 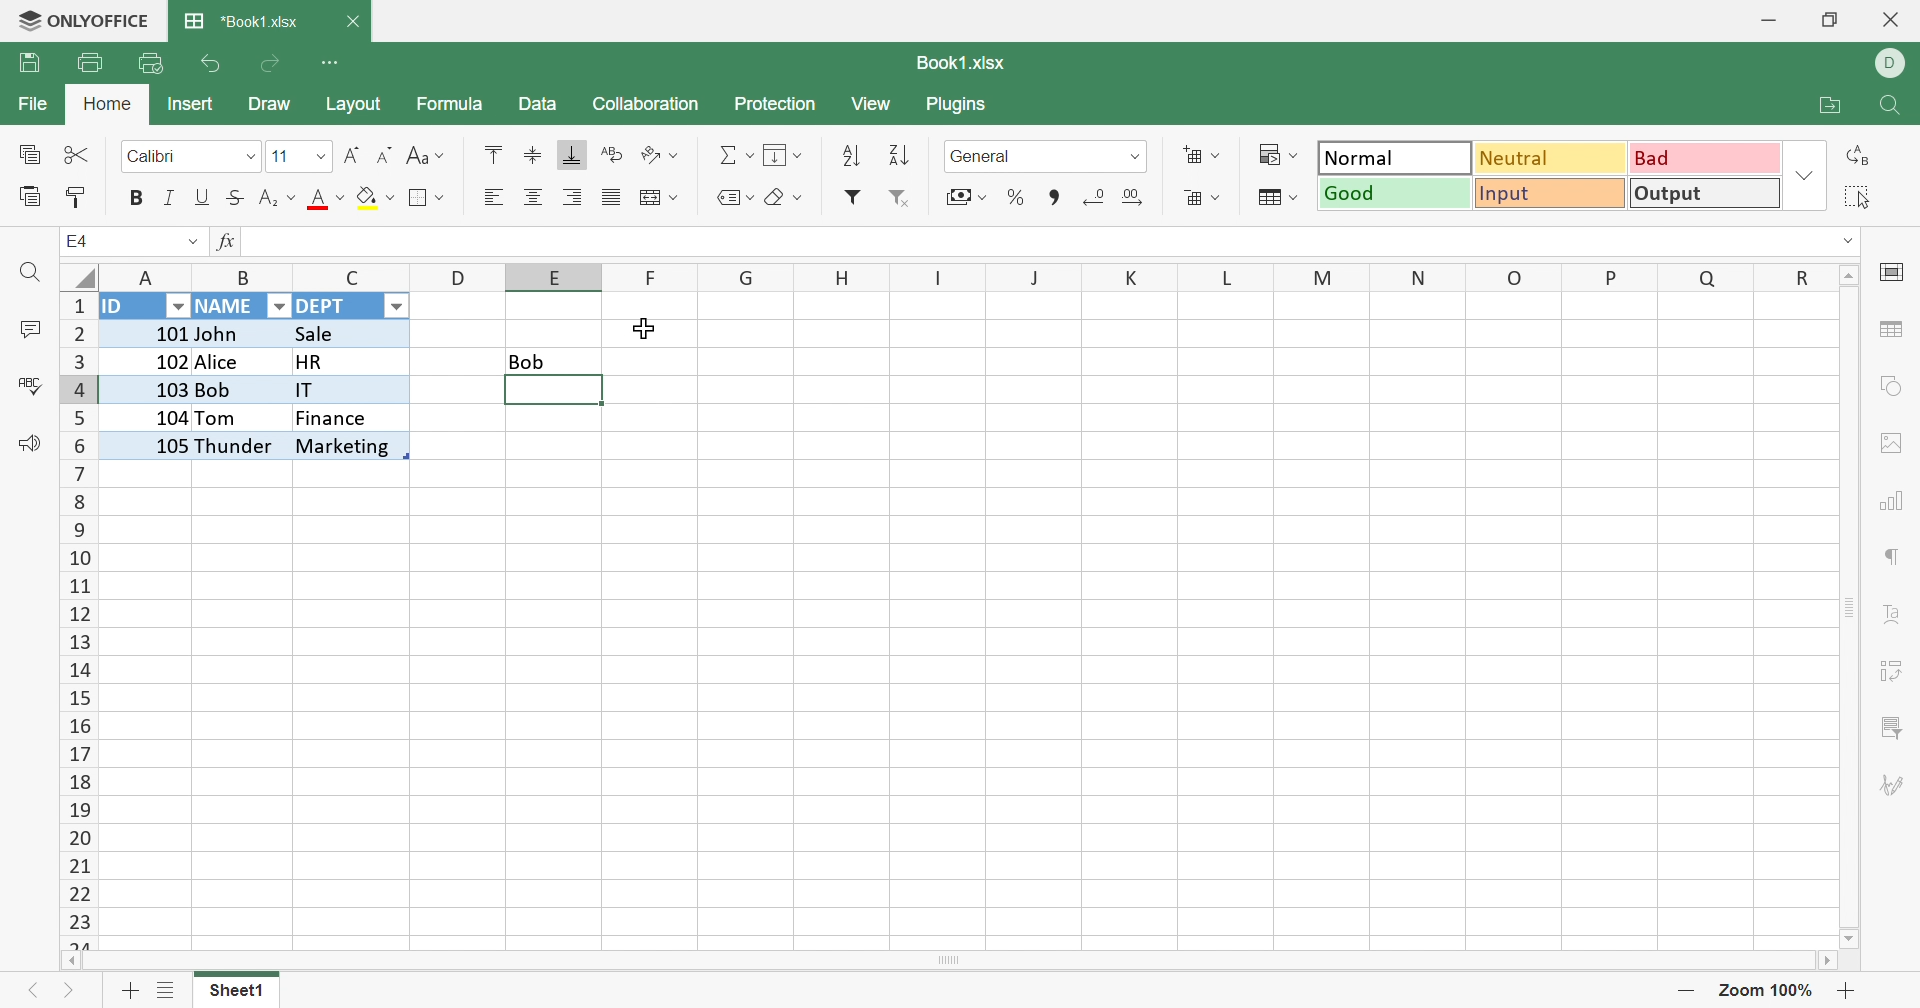 What do you see at coordinates (1766, 21) in the screenshot?
I see `Minimize` at bounding box center [1766, 21].